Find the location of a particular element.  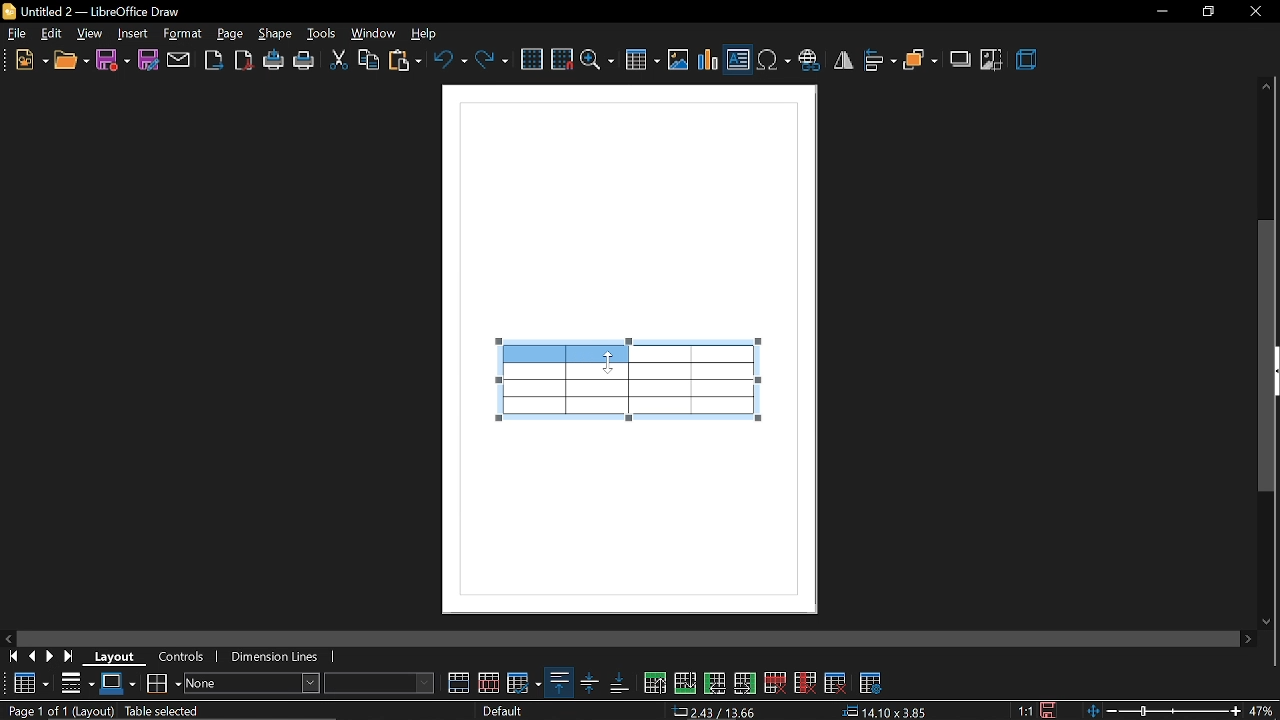

insert column before is located at coordinates (715, 683).